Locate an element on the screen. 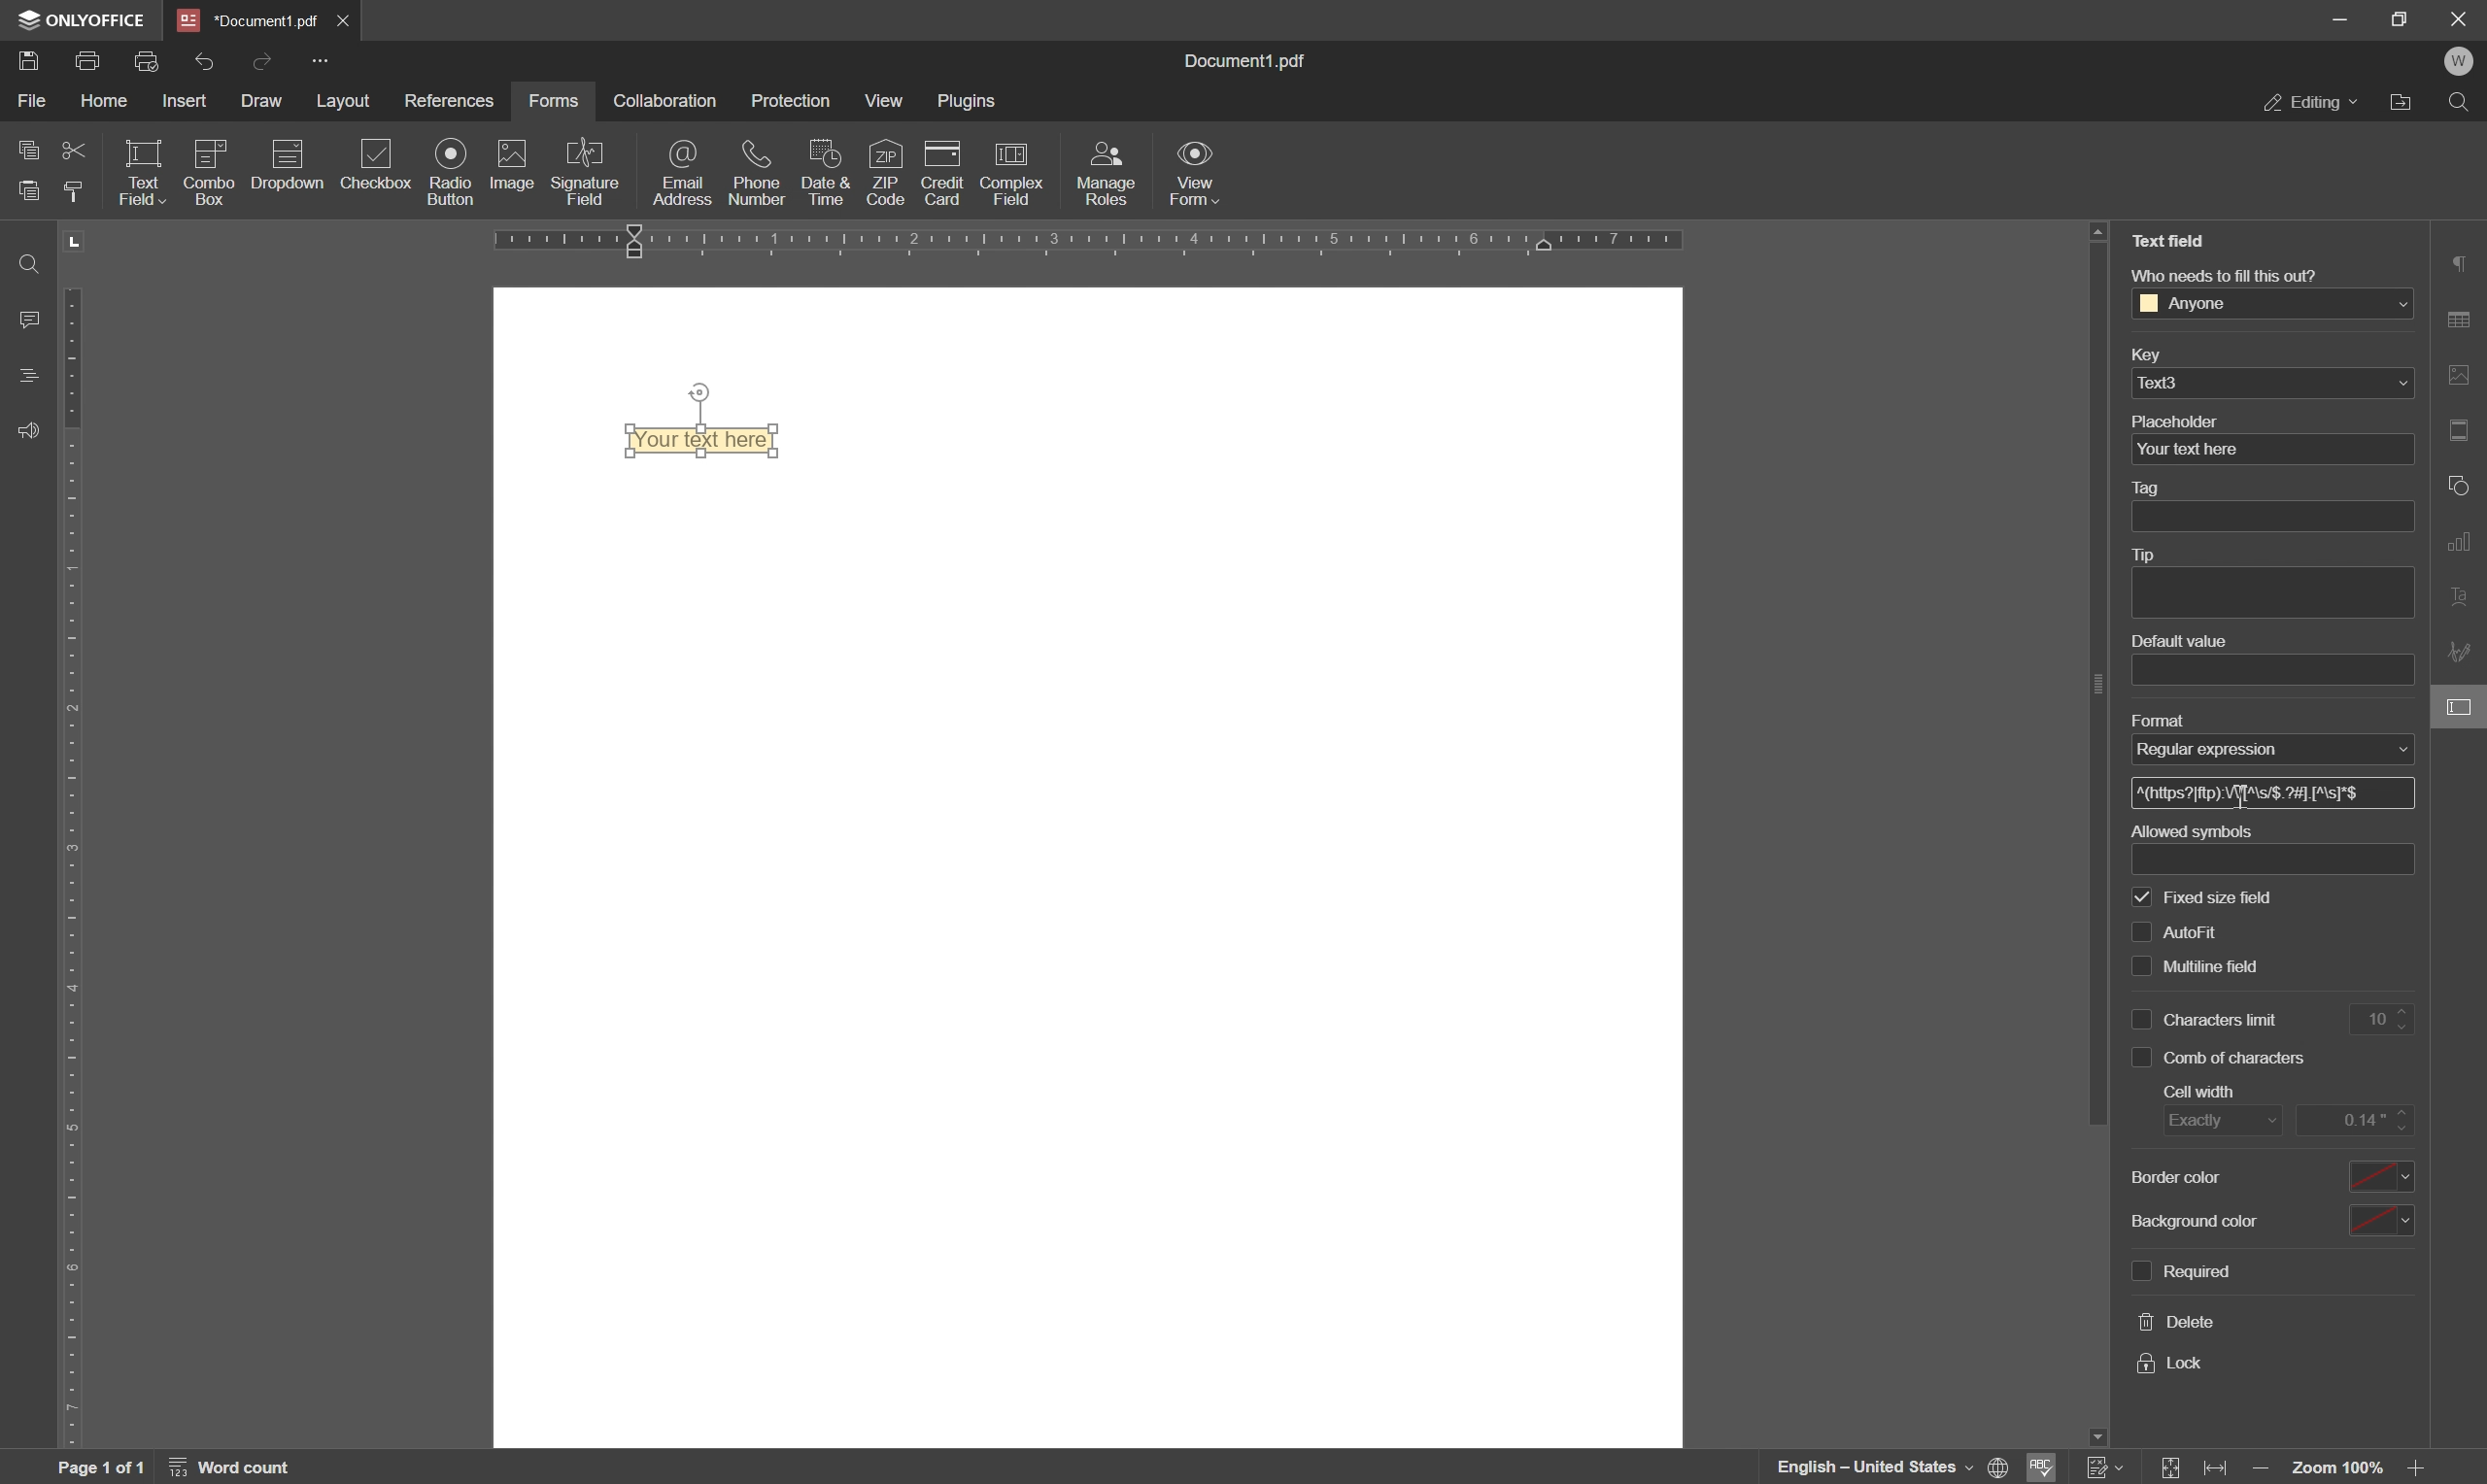 The image size is (2487, 1484). shape settings is located at coordinates (2461, 484).